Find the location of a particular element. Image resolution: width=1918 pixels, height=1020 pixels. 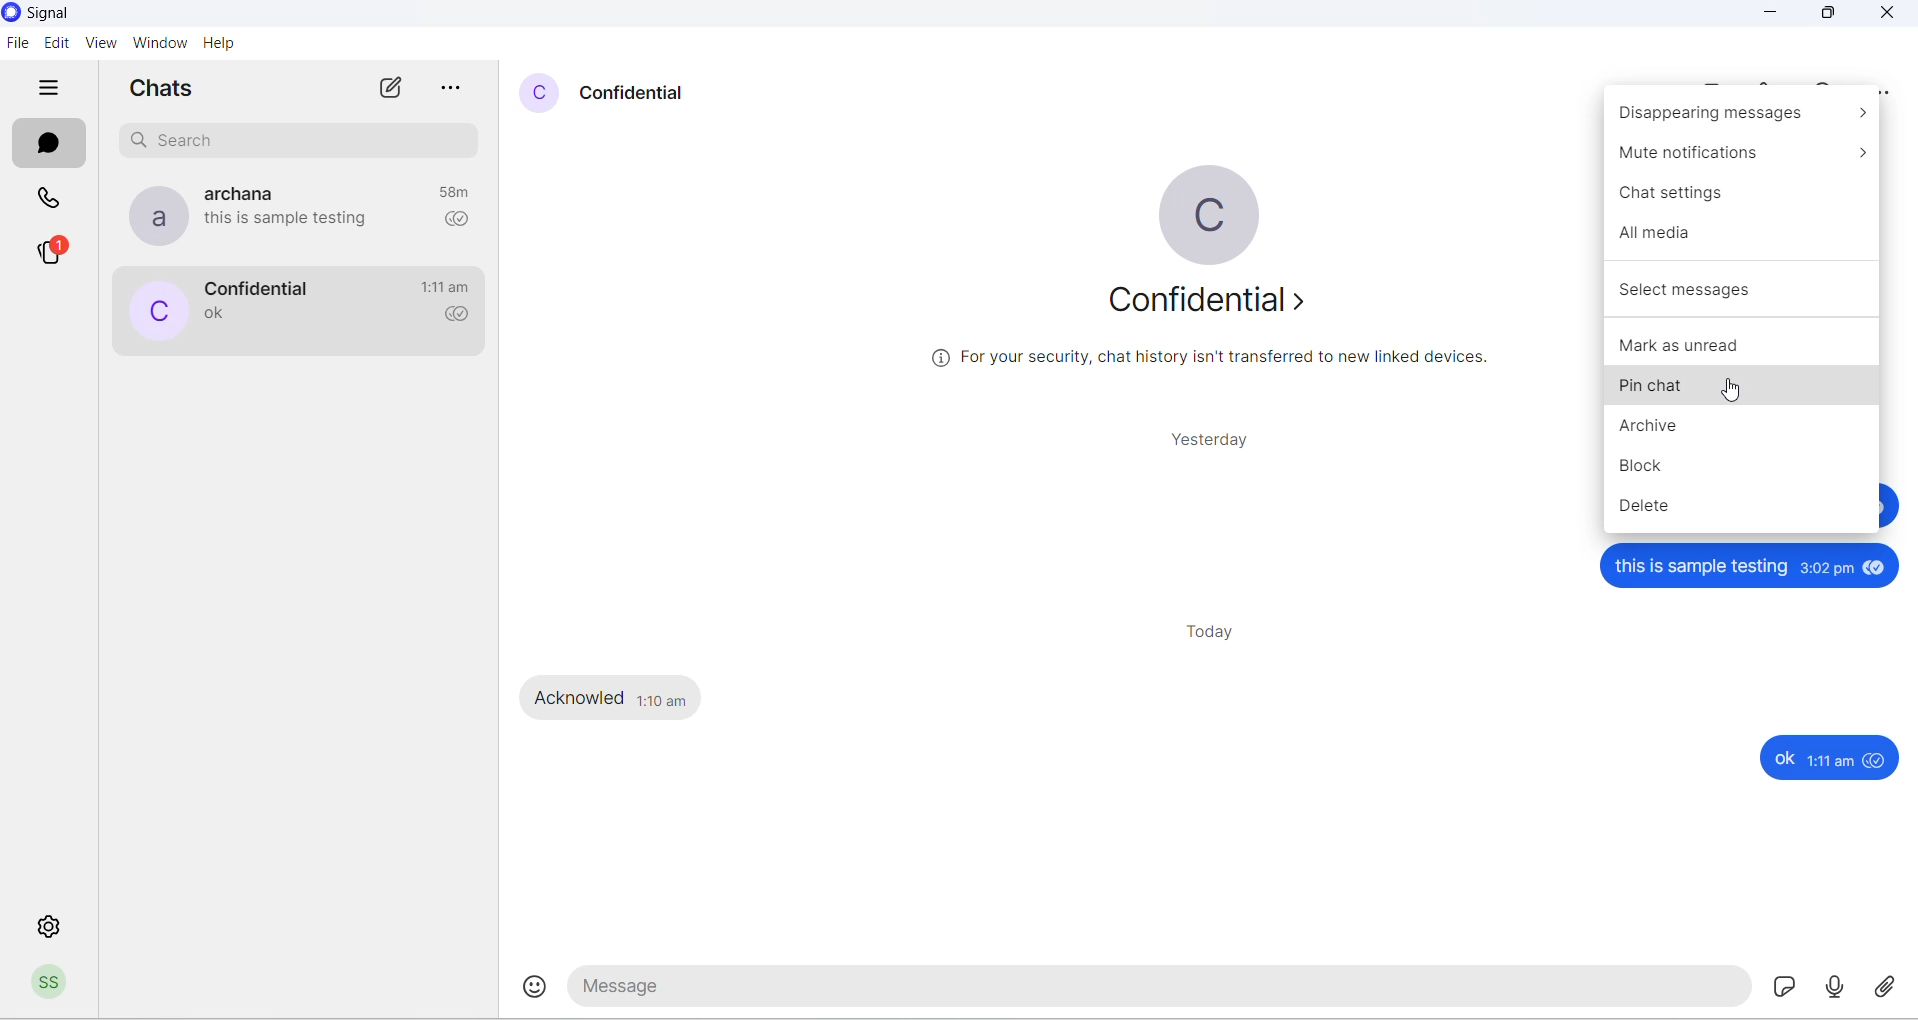

profile picture is located at coordinates (155, 310).